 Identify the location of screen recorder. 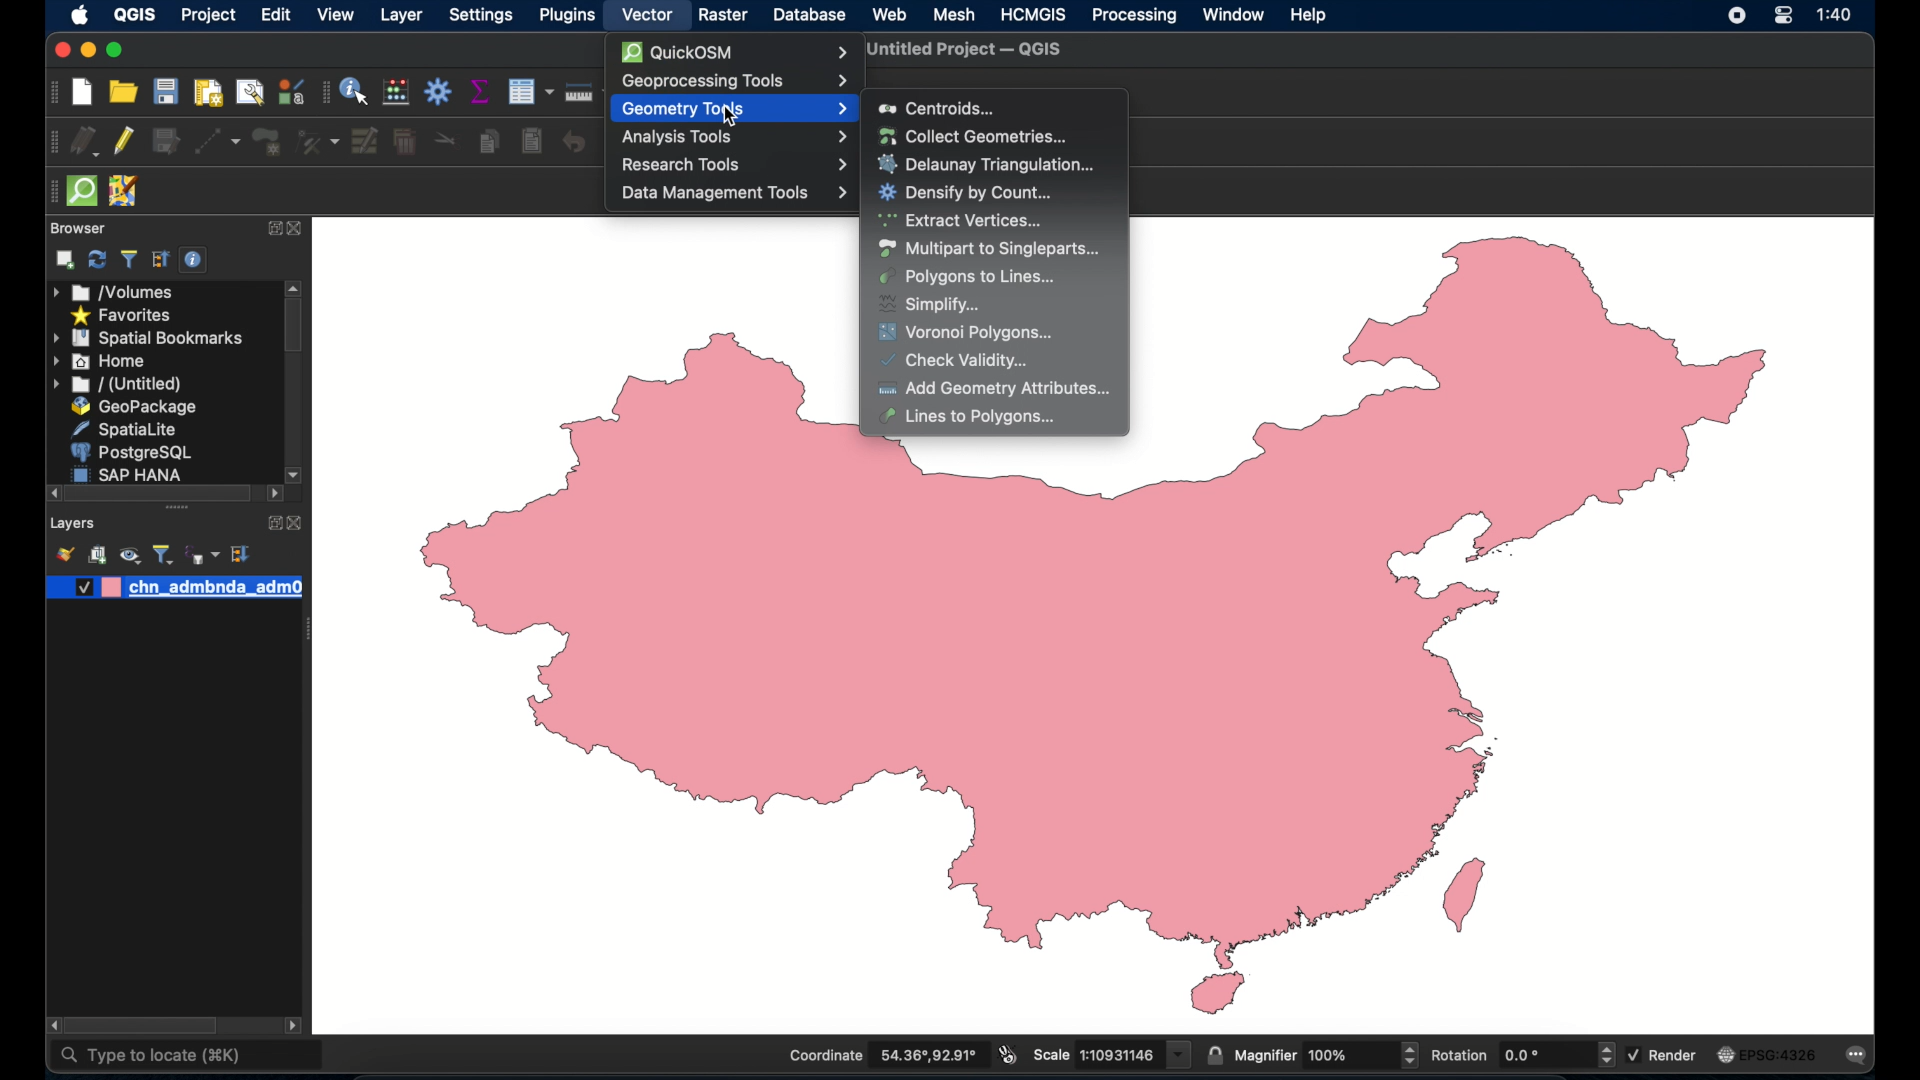
(1736, 17).